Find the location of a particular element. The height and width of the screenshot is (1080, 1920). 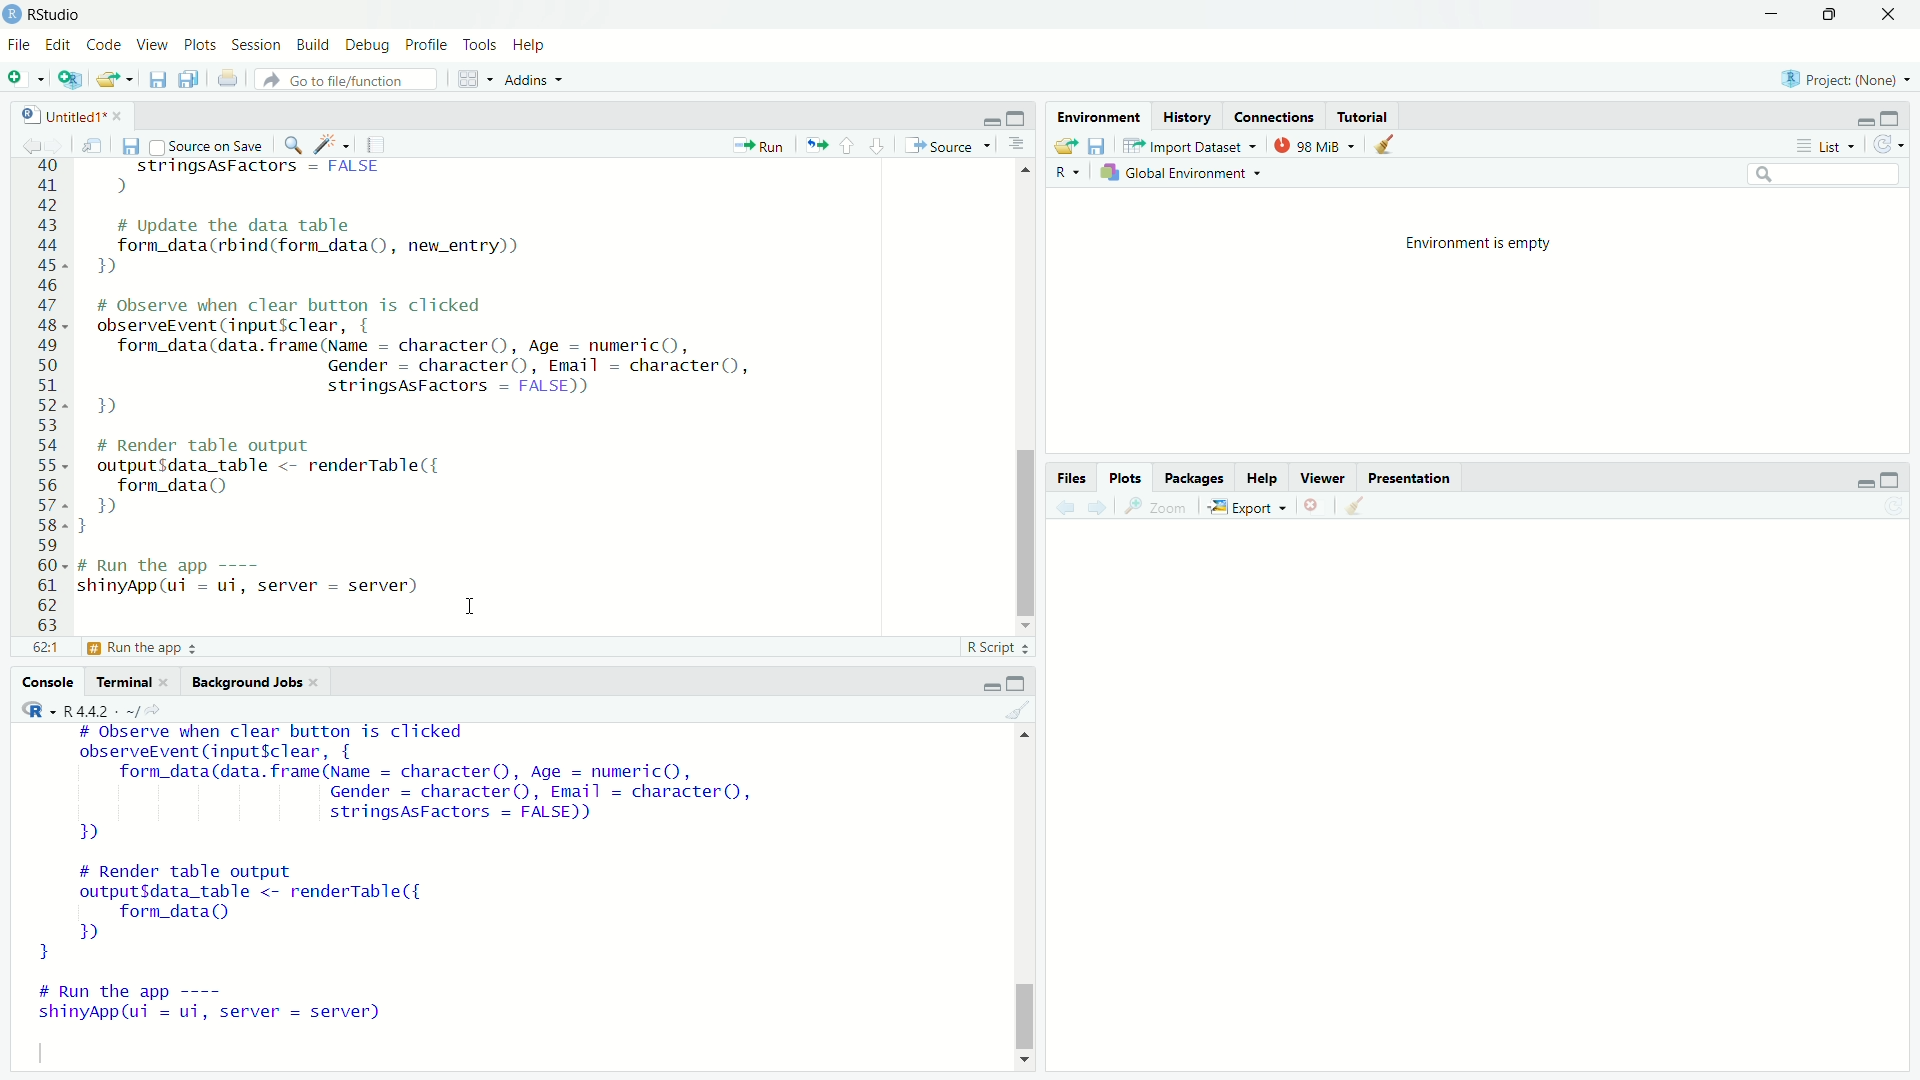

serial numbers is located at coordinates (44, 400).